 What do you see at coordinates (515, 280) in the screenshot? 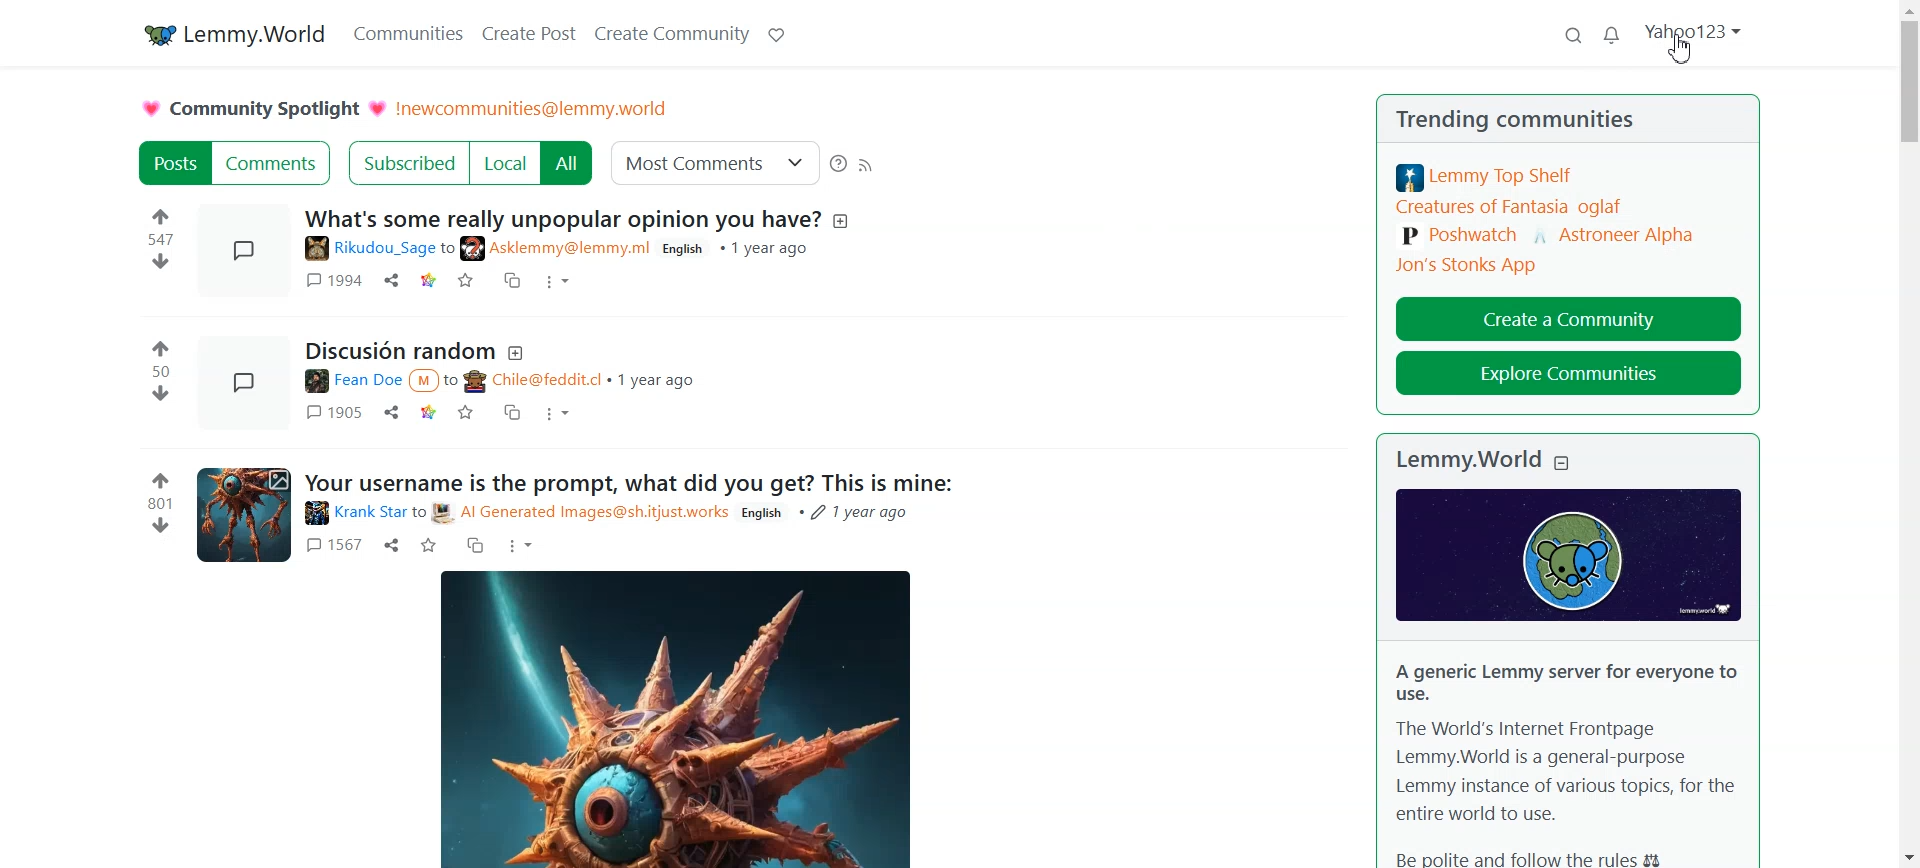
I see `cross post` at bounding box center [515, 280].